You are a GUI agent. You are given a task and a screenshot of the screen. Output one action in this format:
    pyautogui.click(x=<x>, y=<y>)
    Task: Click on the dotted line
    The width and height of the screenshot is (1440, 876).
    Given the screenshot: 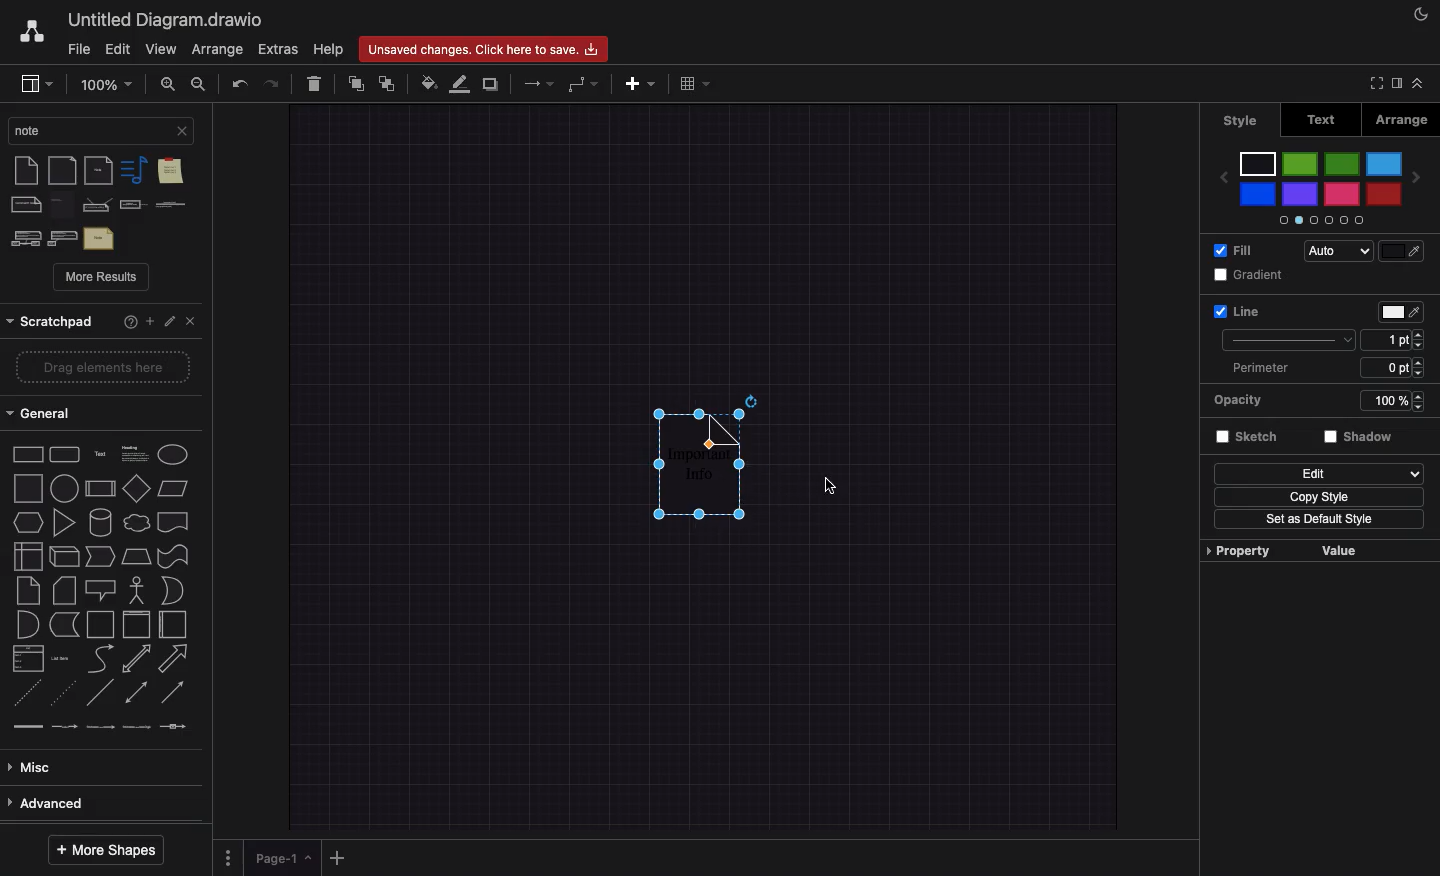 What is the action you would take?
    pyautogui.click(x=64, y=696)
    